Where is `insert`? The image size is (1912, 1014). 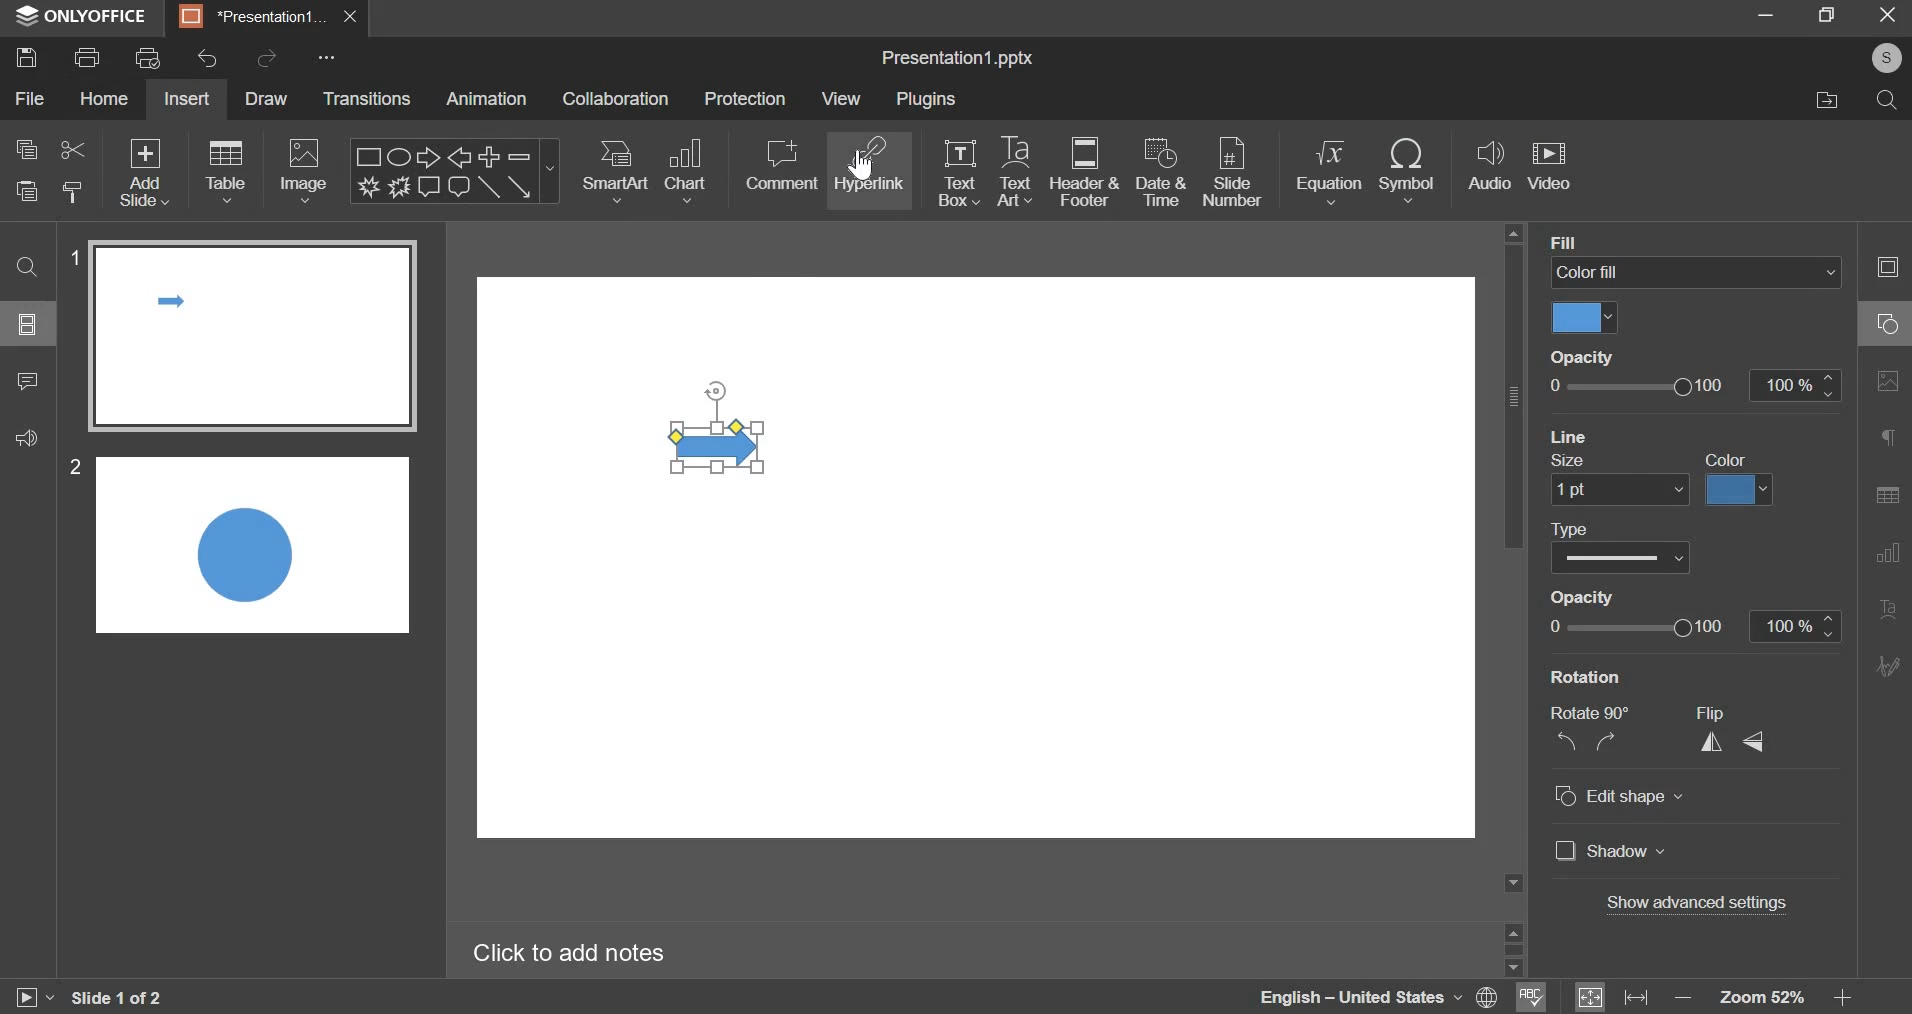
insert is located at coordinates (184, 100).